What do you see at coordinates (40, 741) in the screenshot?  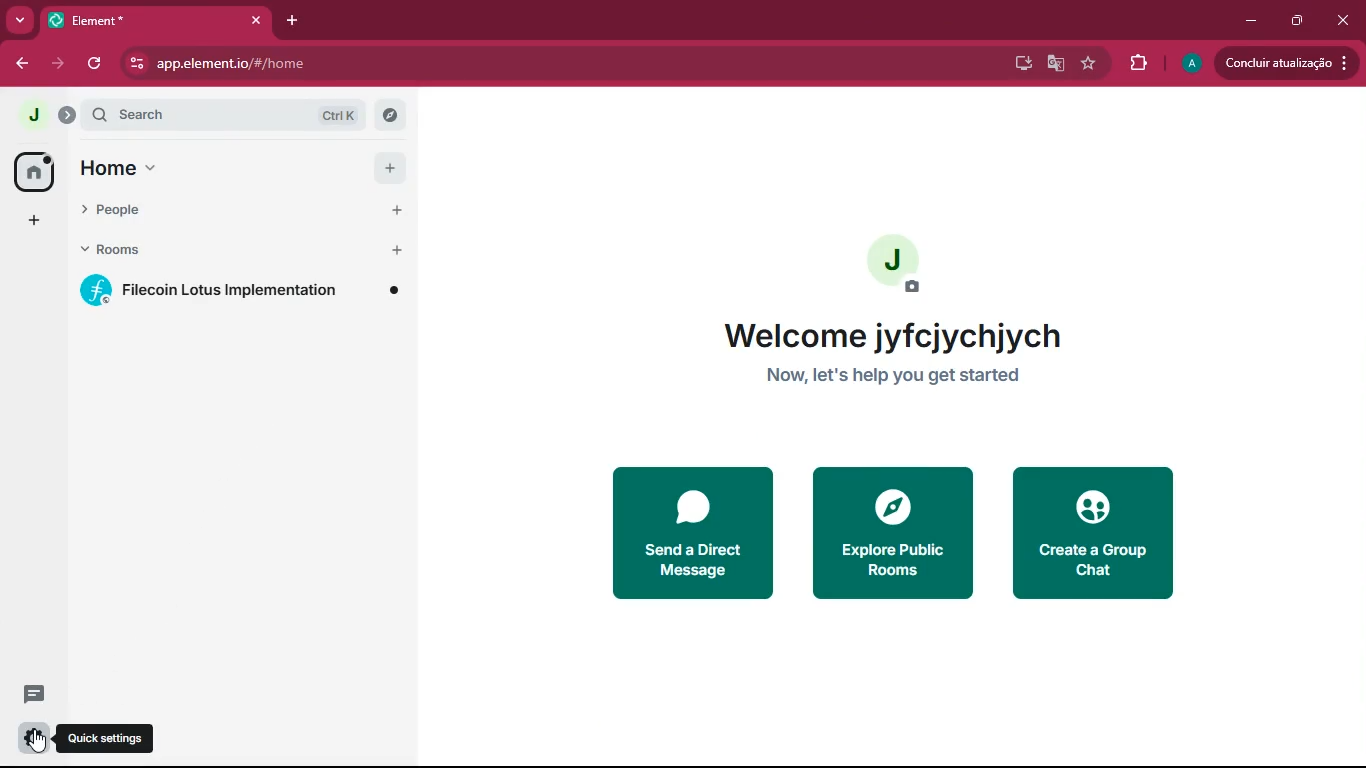 I see `Cursor` at bounding box center [40, 741].